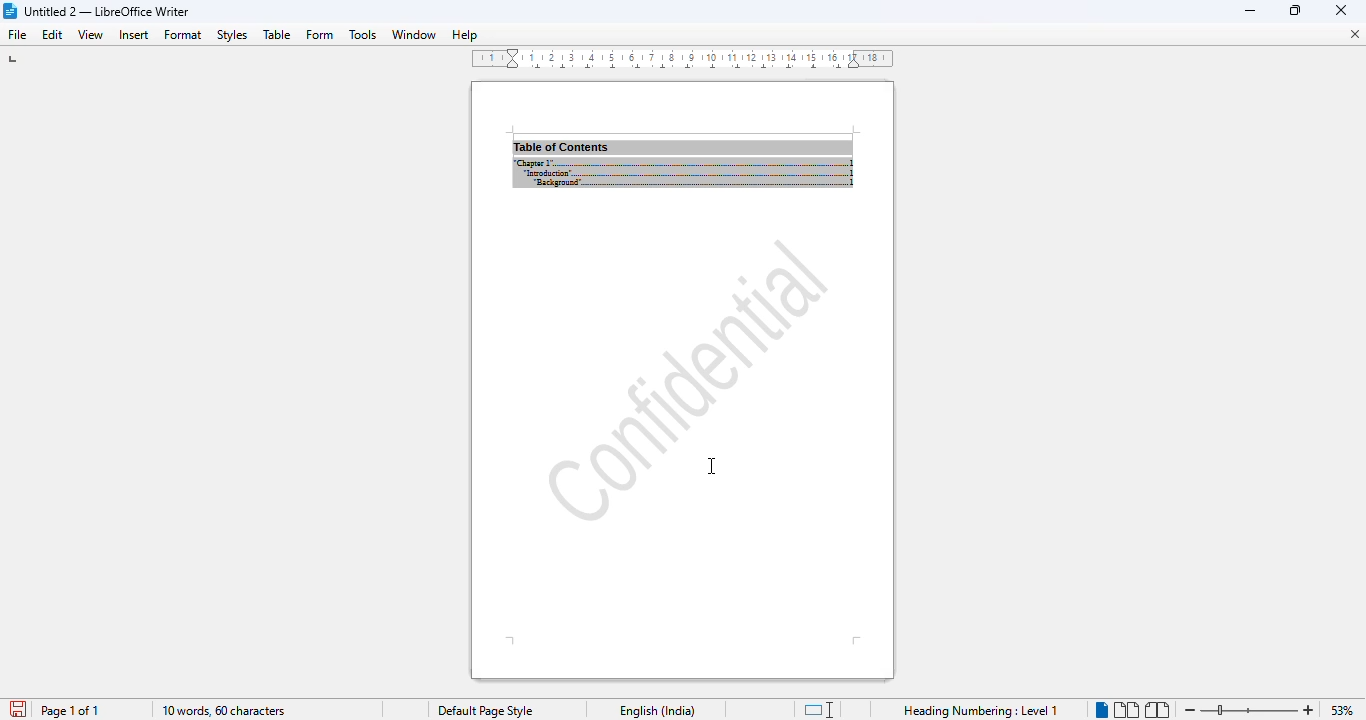 The image size is (1366, 720). I want to click on title, so click(107, 11).